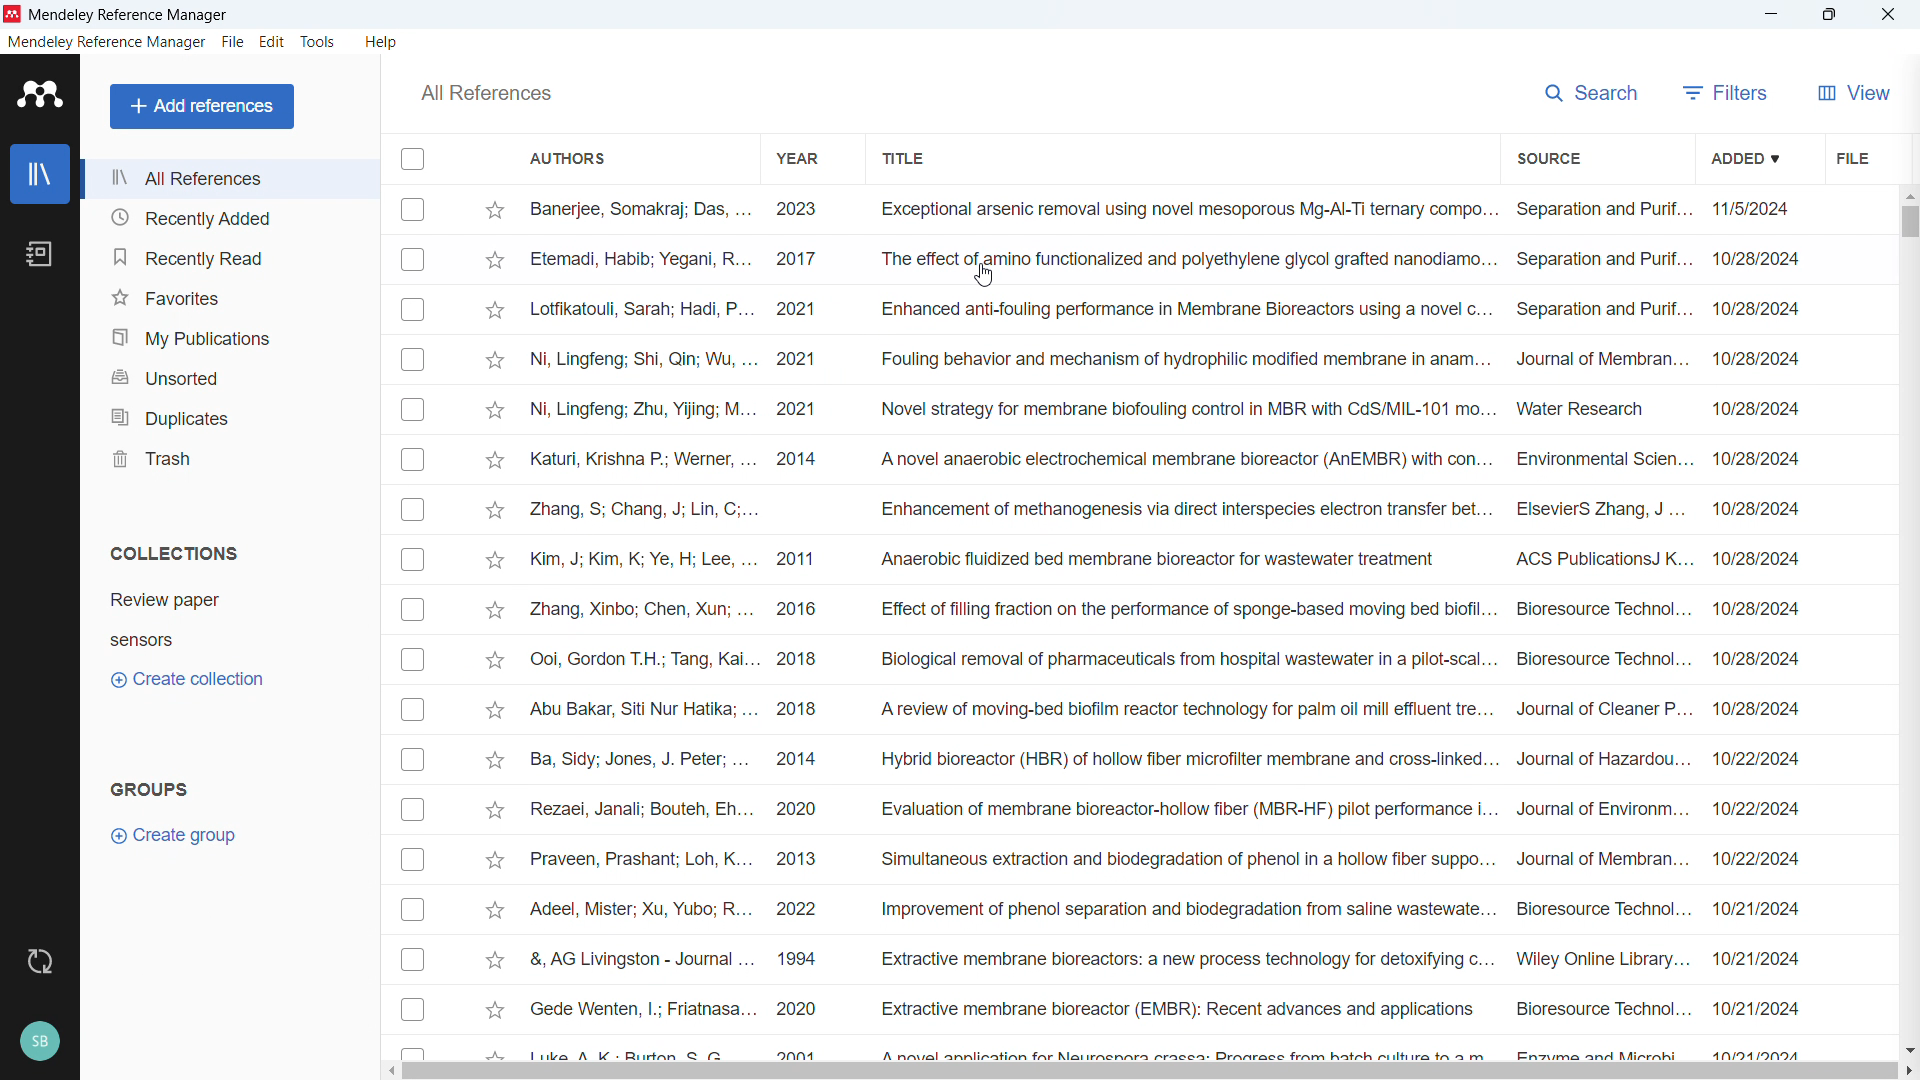  What do you see at coordinates (131, 15) in the screenshot?
I see `mendeley reference manager` at bounding box center [131, 15].